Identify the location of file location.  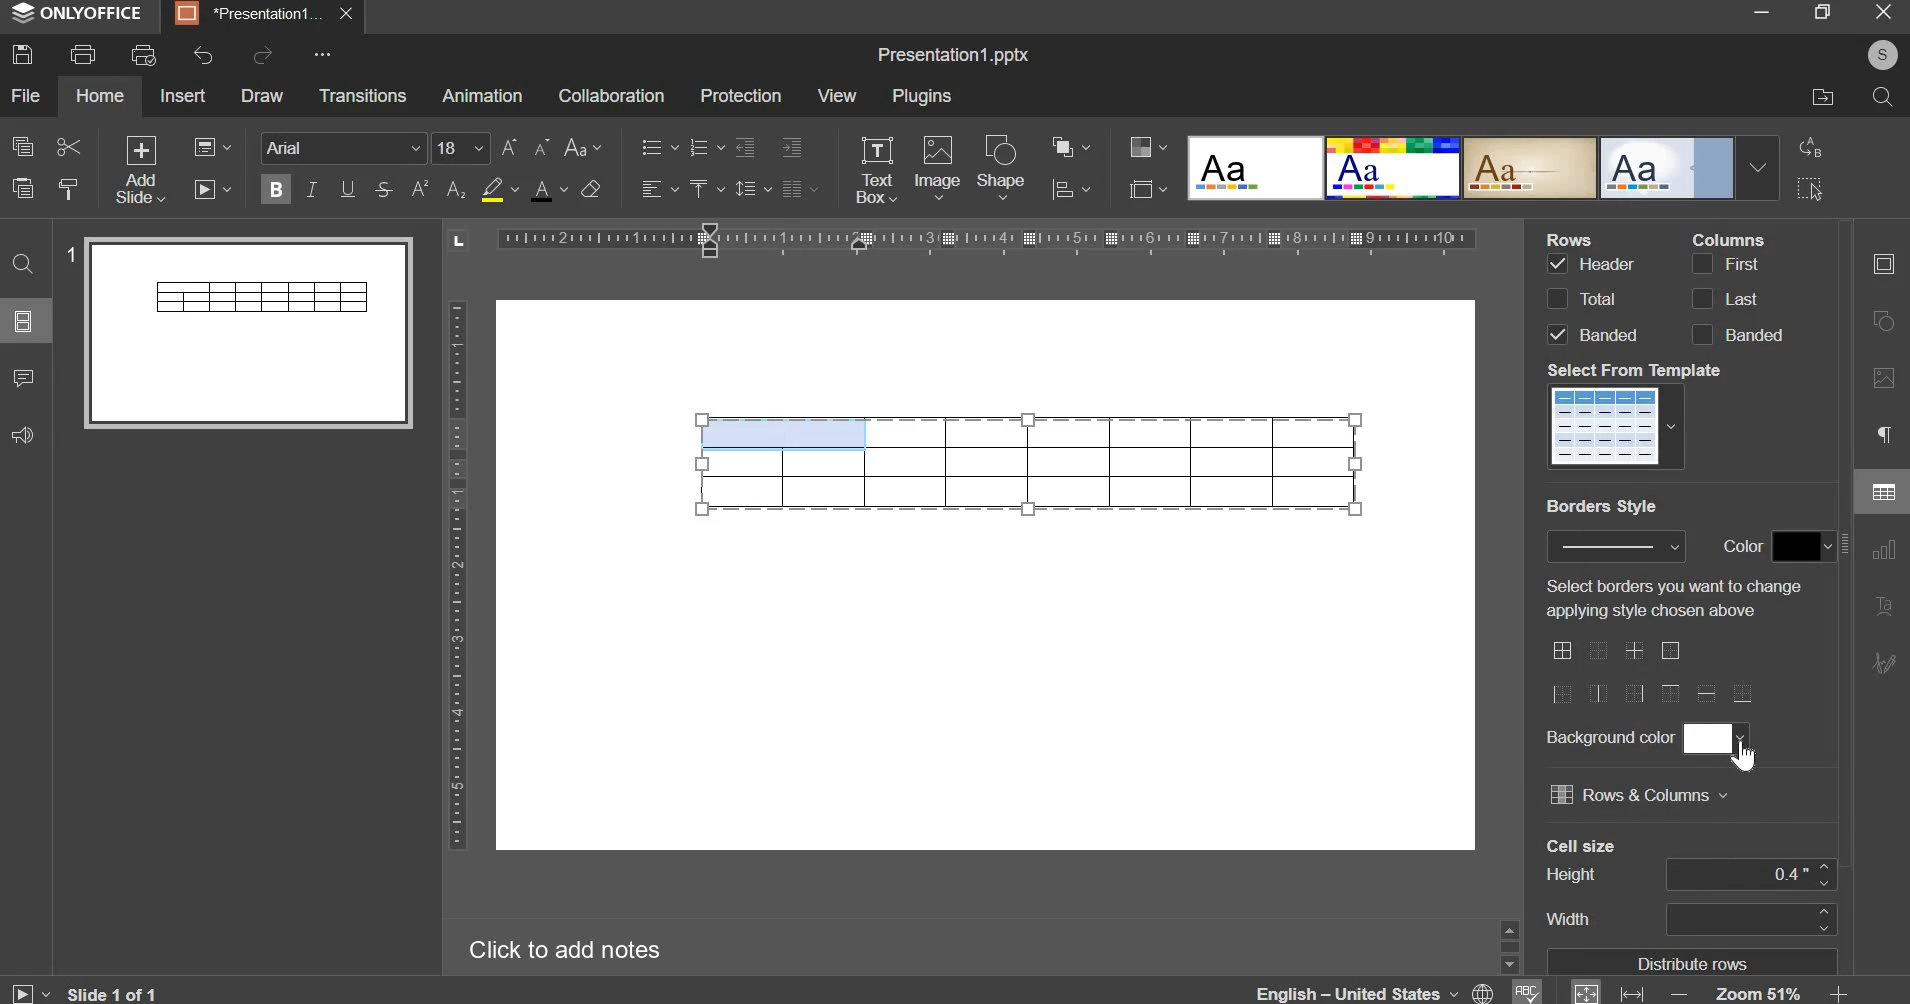
(1823, 95).